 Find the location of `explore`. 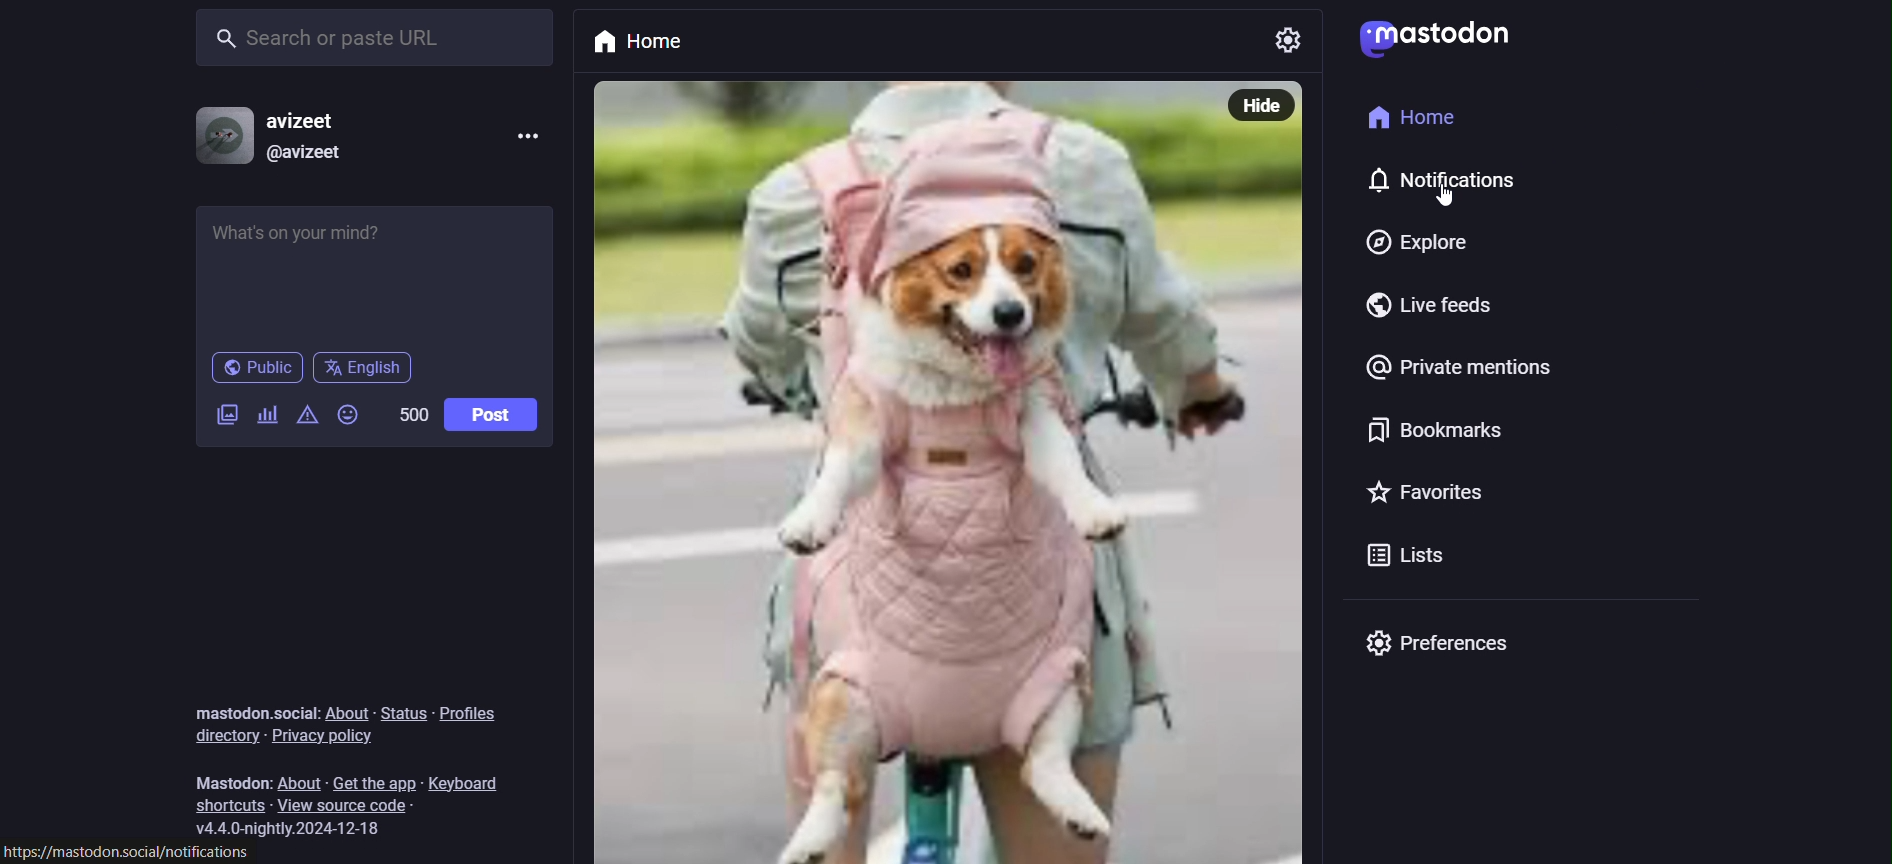

explore is located at coordinates (1409, 244).